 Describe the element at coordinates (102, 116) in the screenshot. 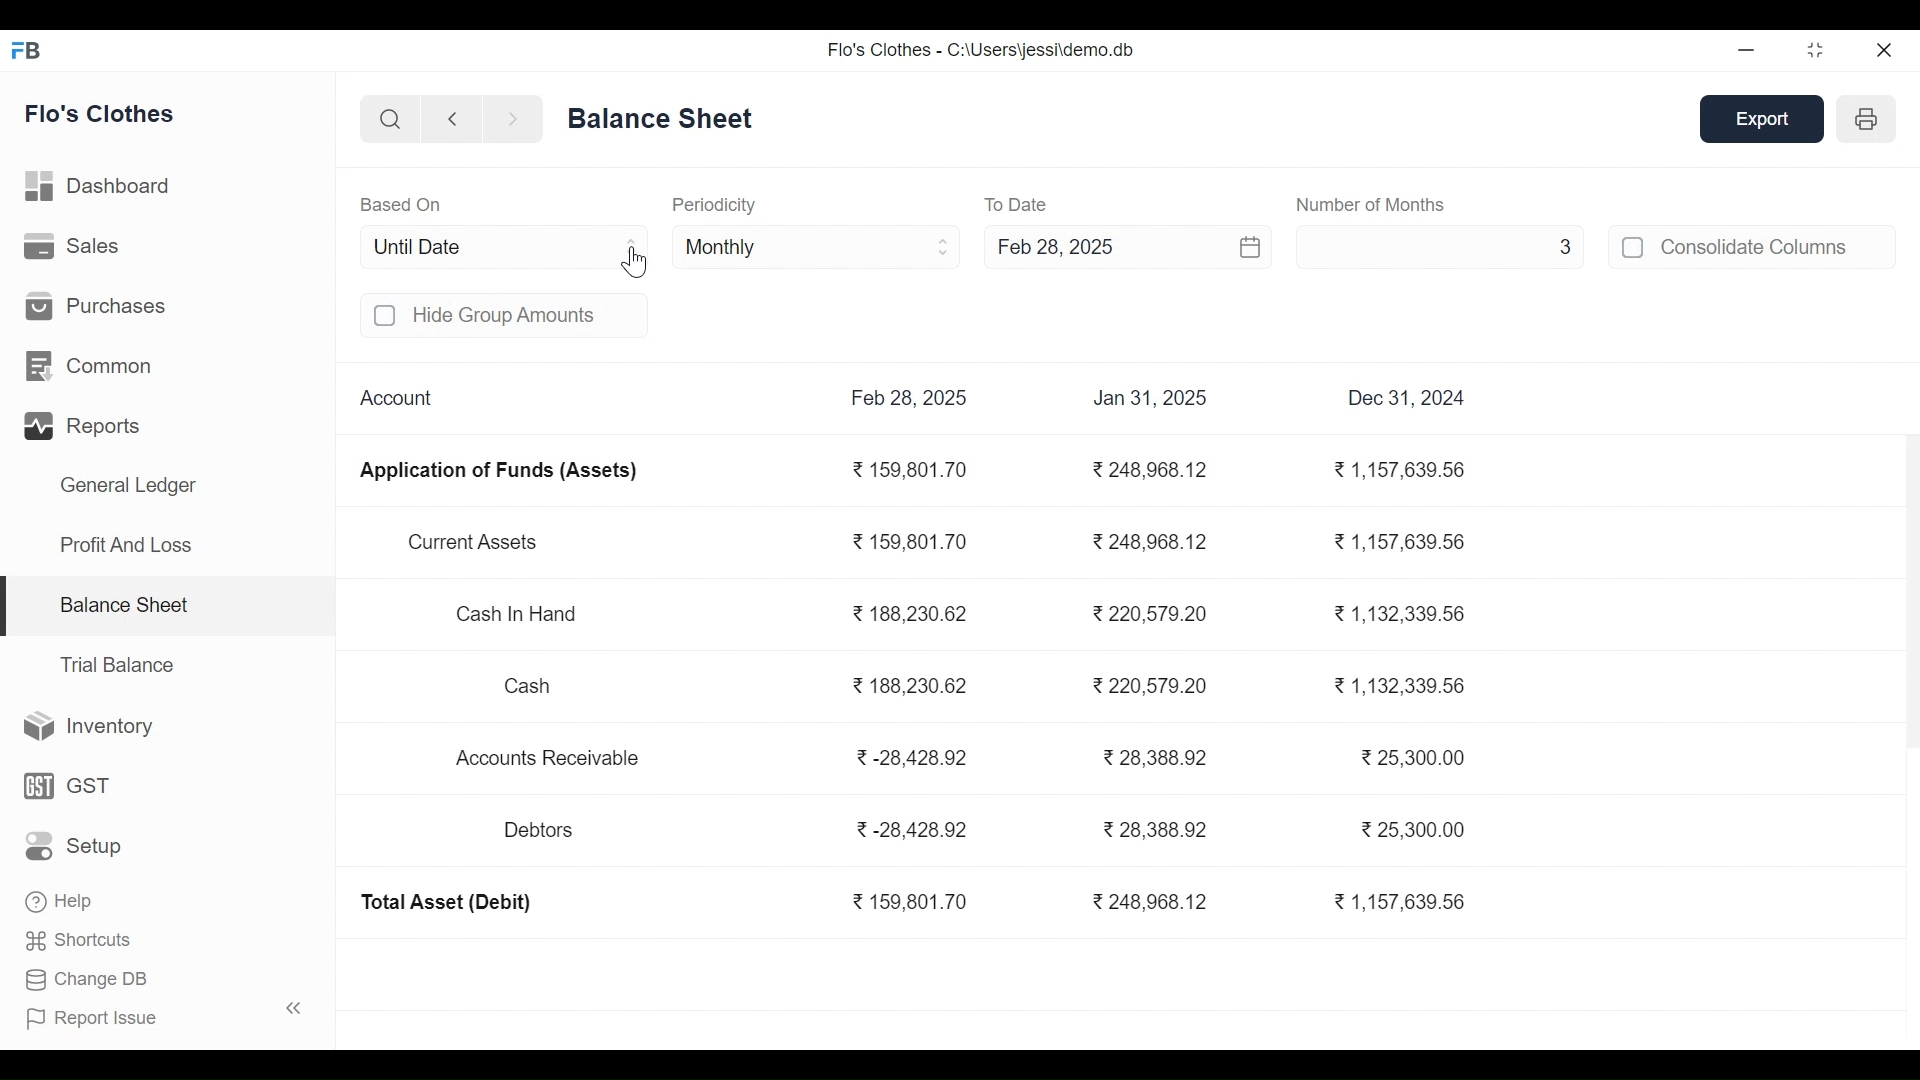

I see `Flo's Clothes` at that location.